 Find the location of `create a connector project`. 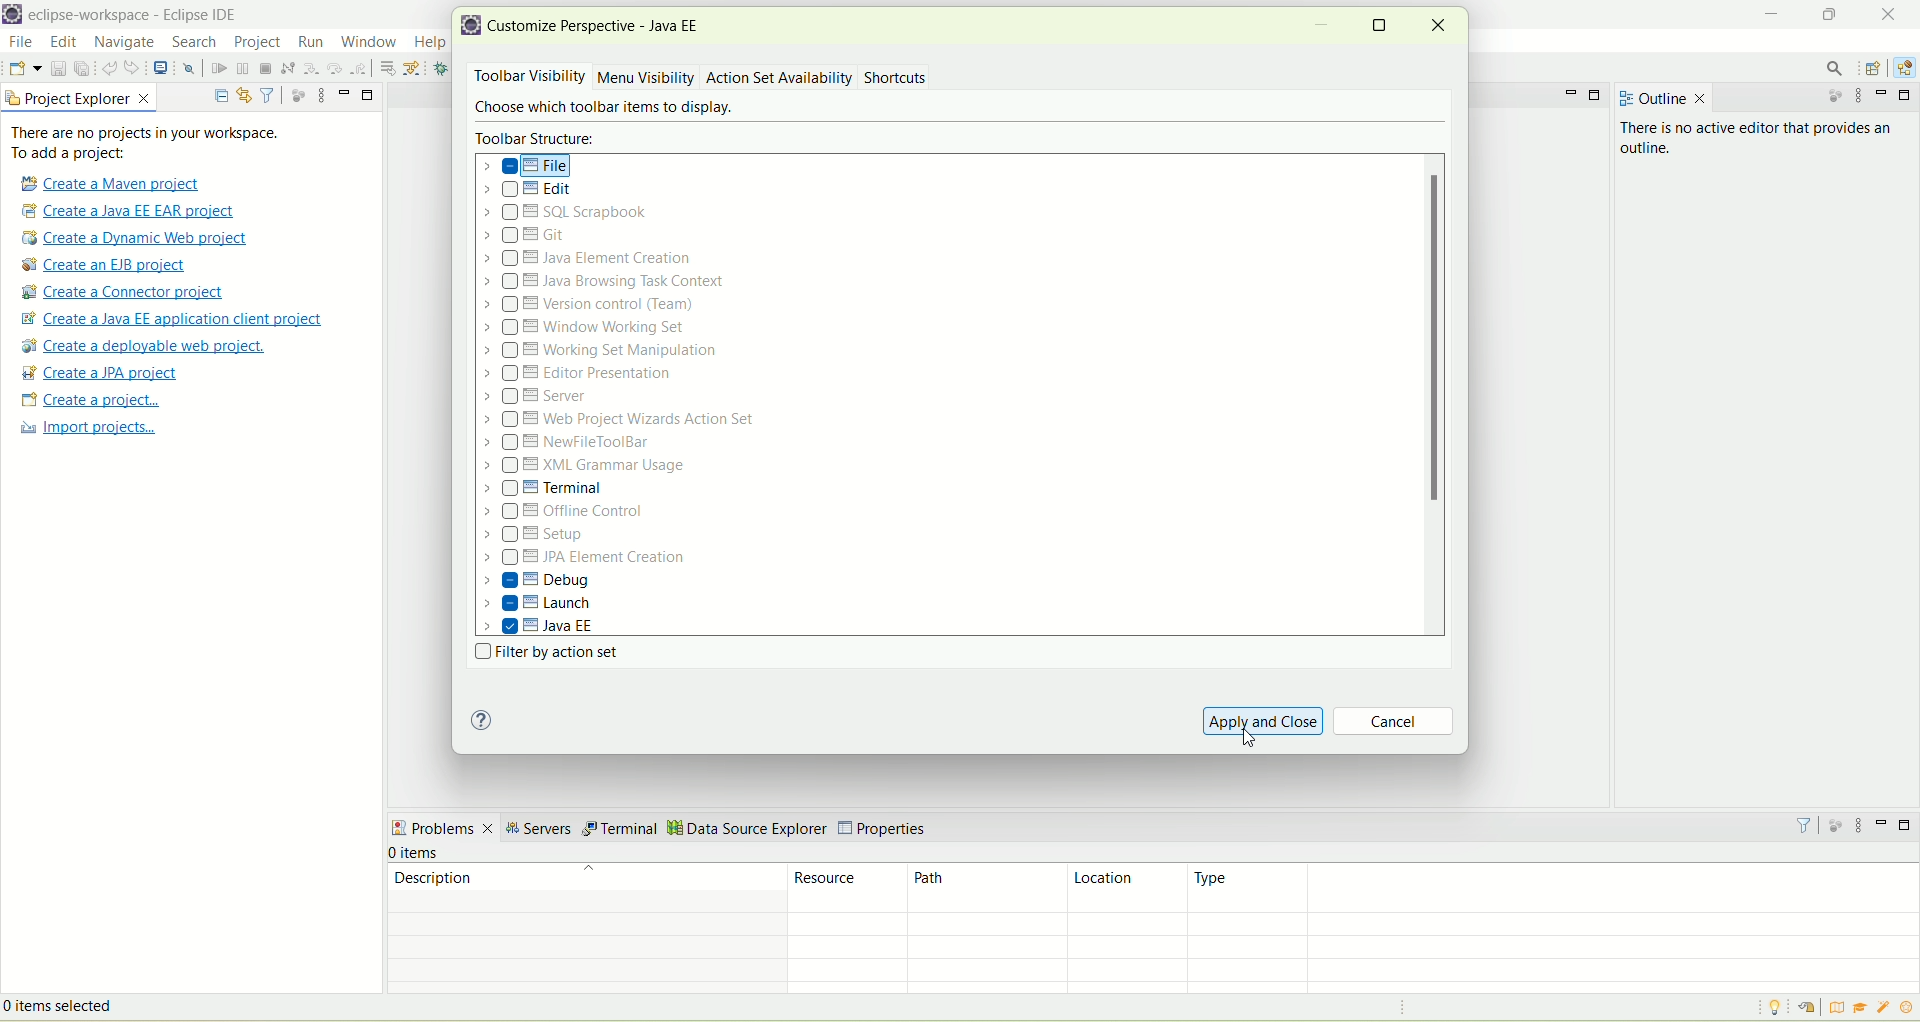

create a connector project is located at coordinates (123, 294).